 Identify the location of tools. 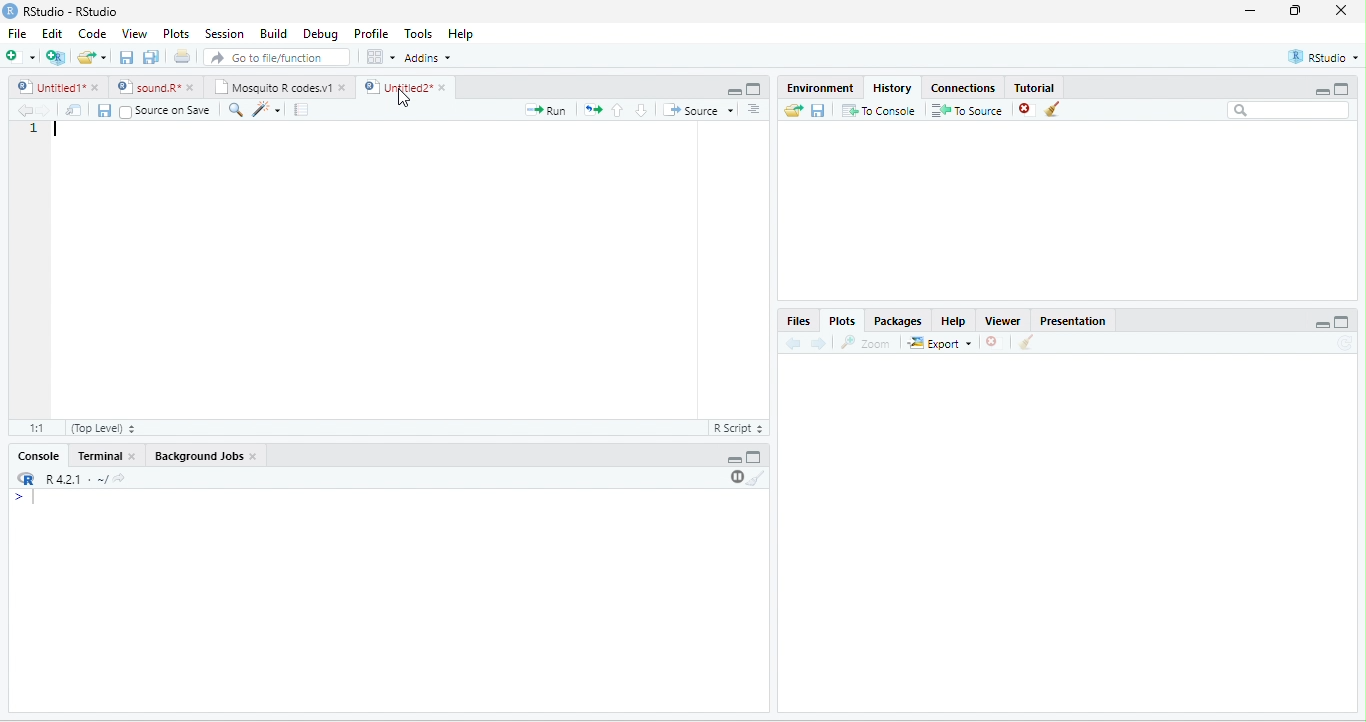
(265, 111).